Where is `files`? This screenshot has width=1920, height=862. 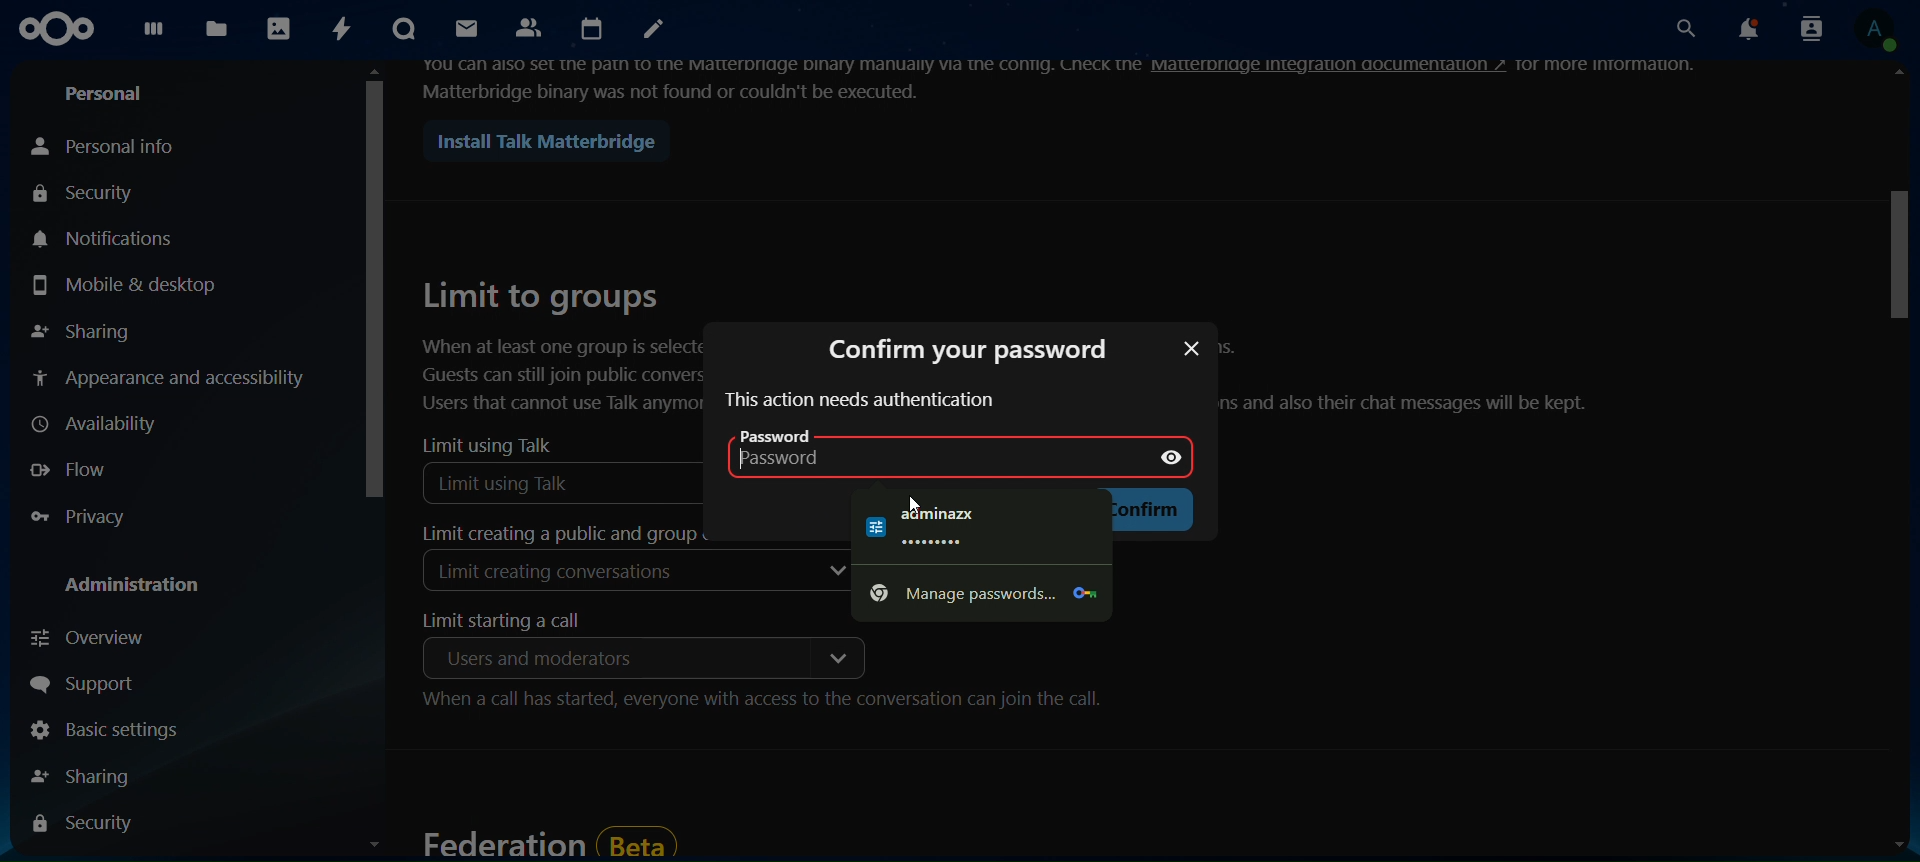 files is located at coordinates (217, 26).